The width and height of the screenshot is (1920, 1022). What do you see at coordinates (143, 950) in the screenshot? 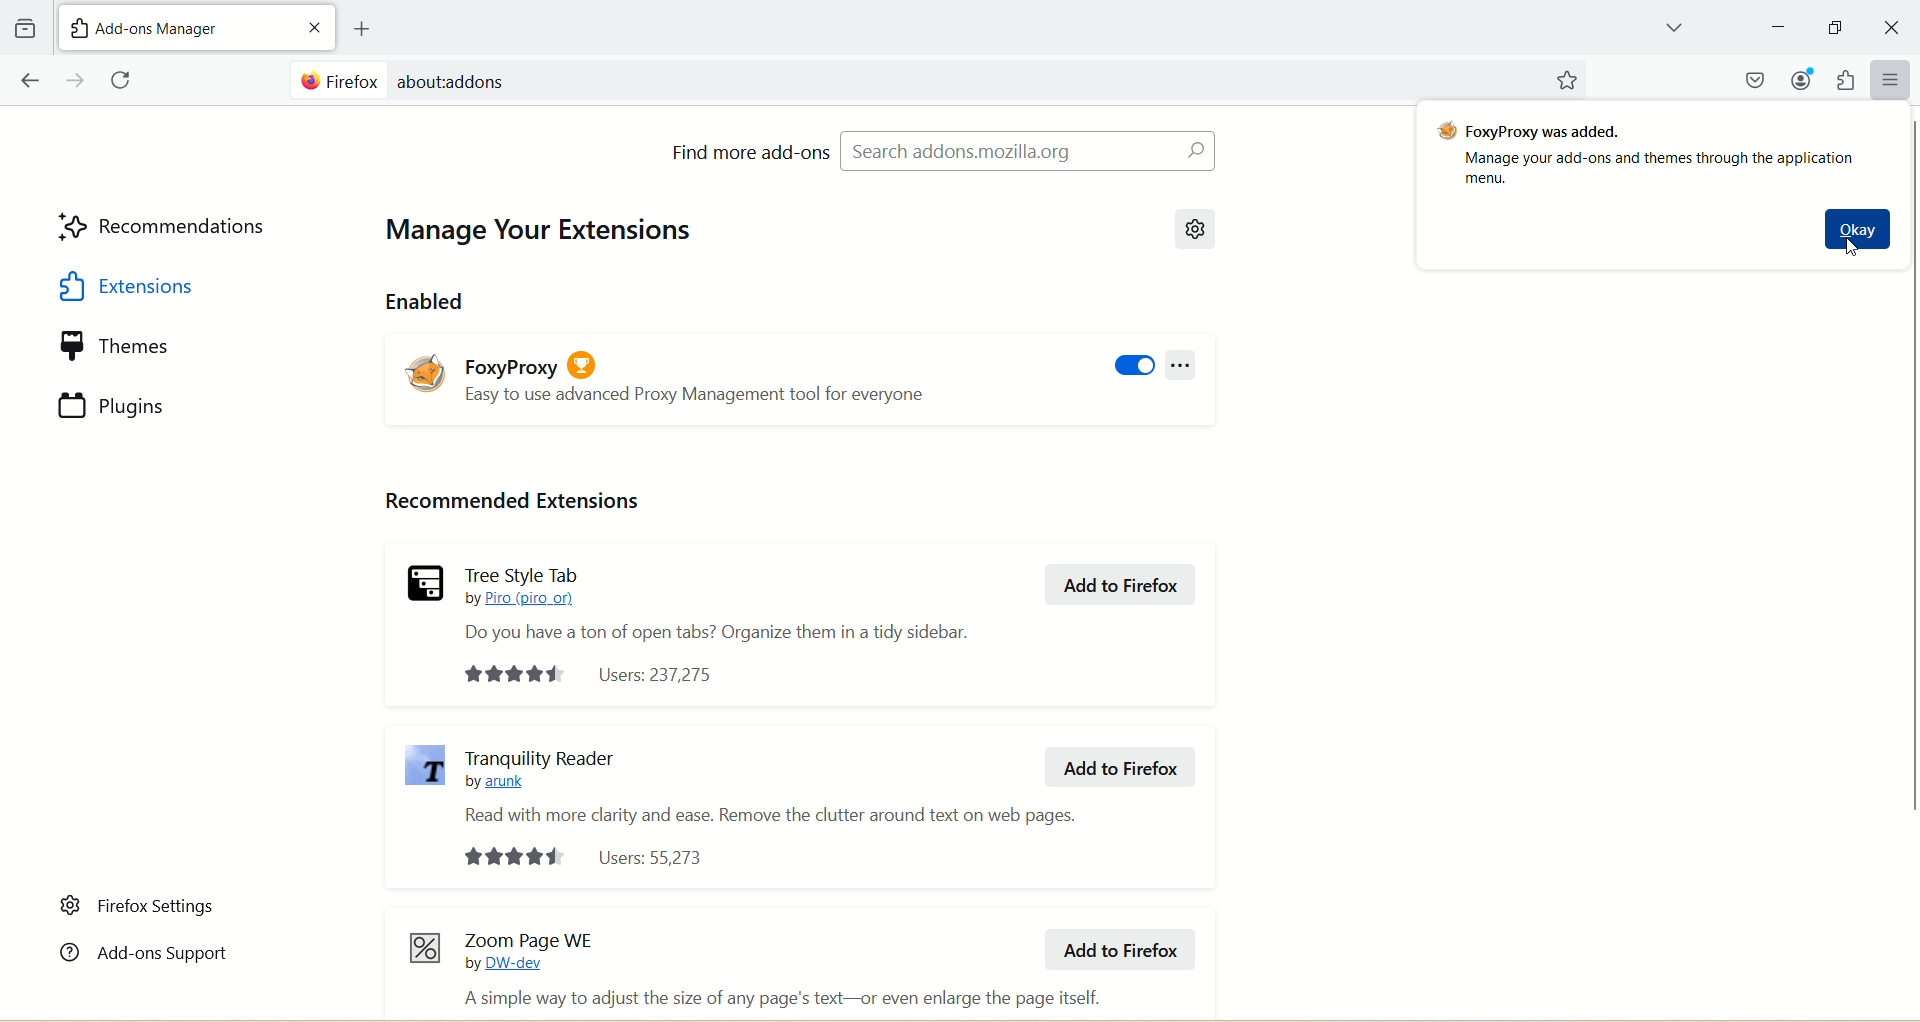
I see `Add-ons Support` at bounding box center [143, 950].